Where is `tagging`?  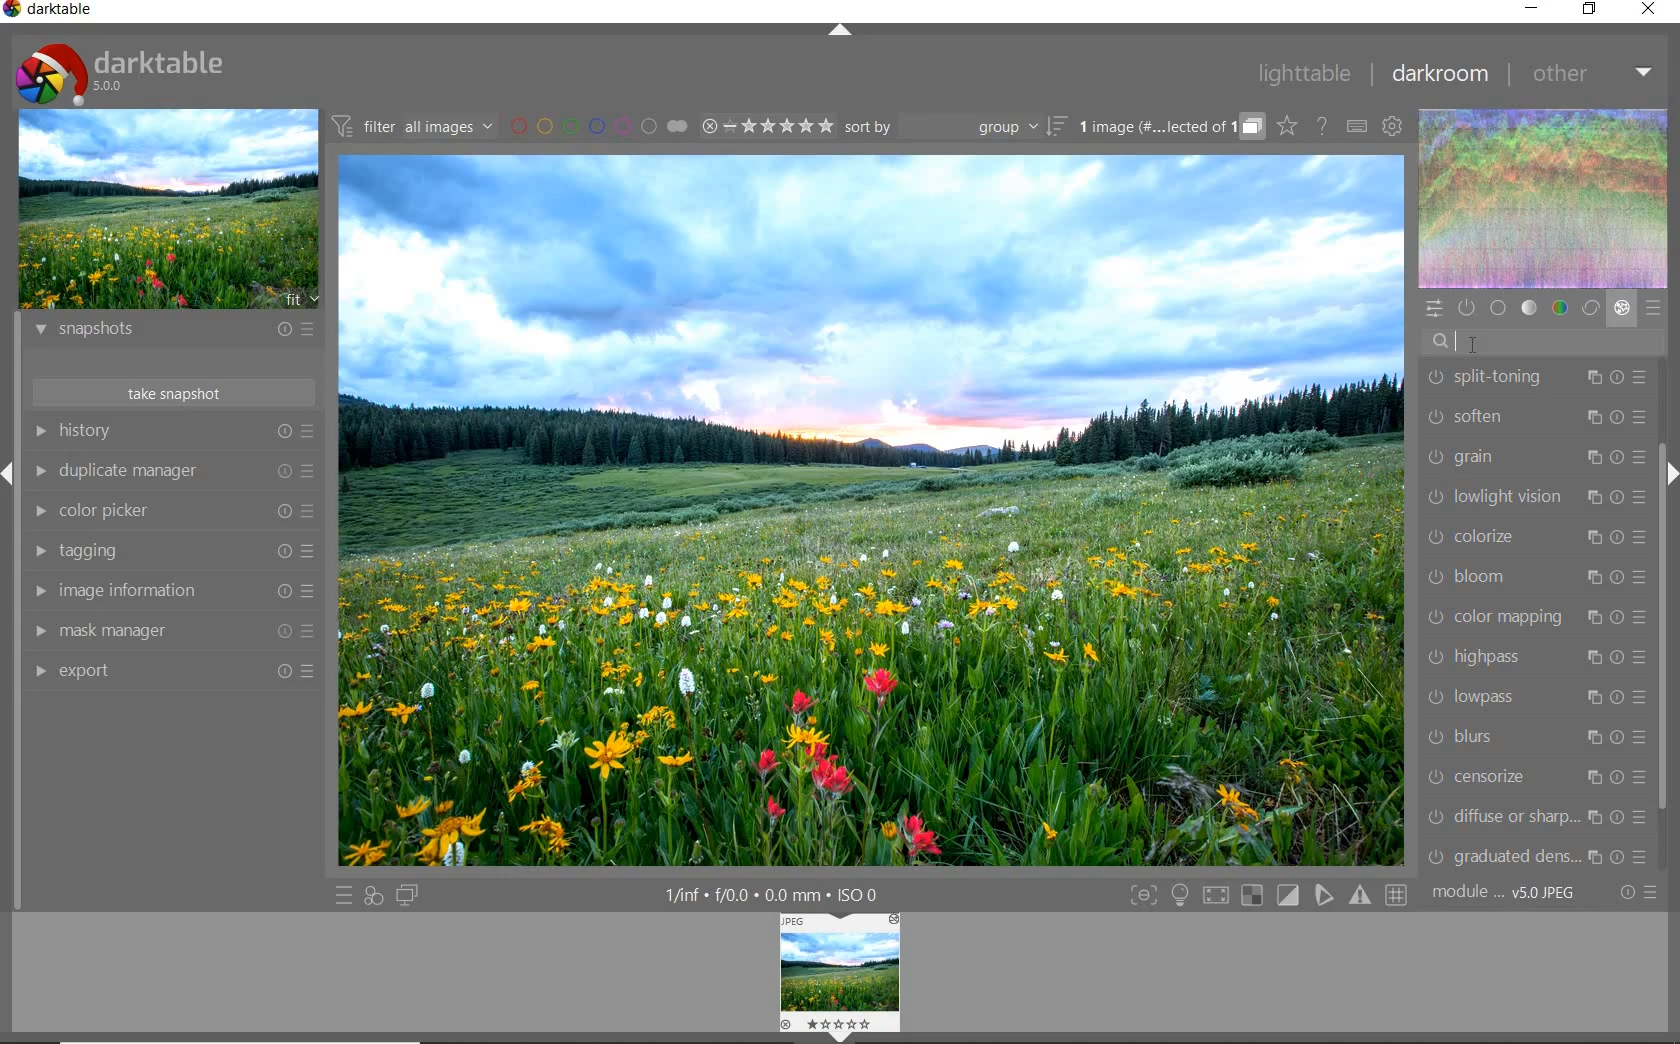
tagging is located at coordinates (171, 552).